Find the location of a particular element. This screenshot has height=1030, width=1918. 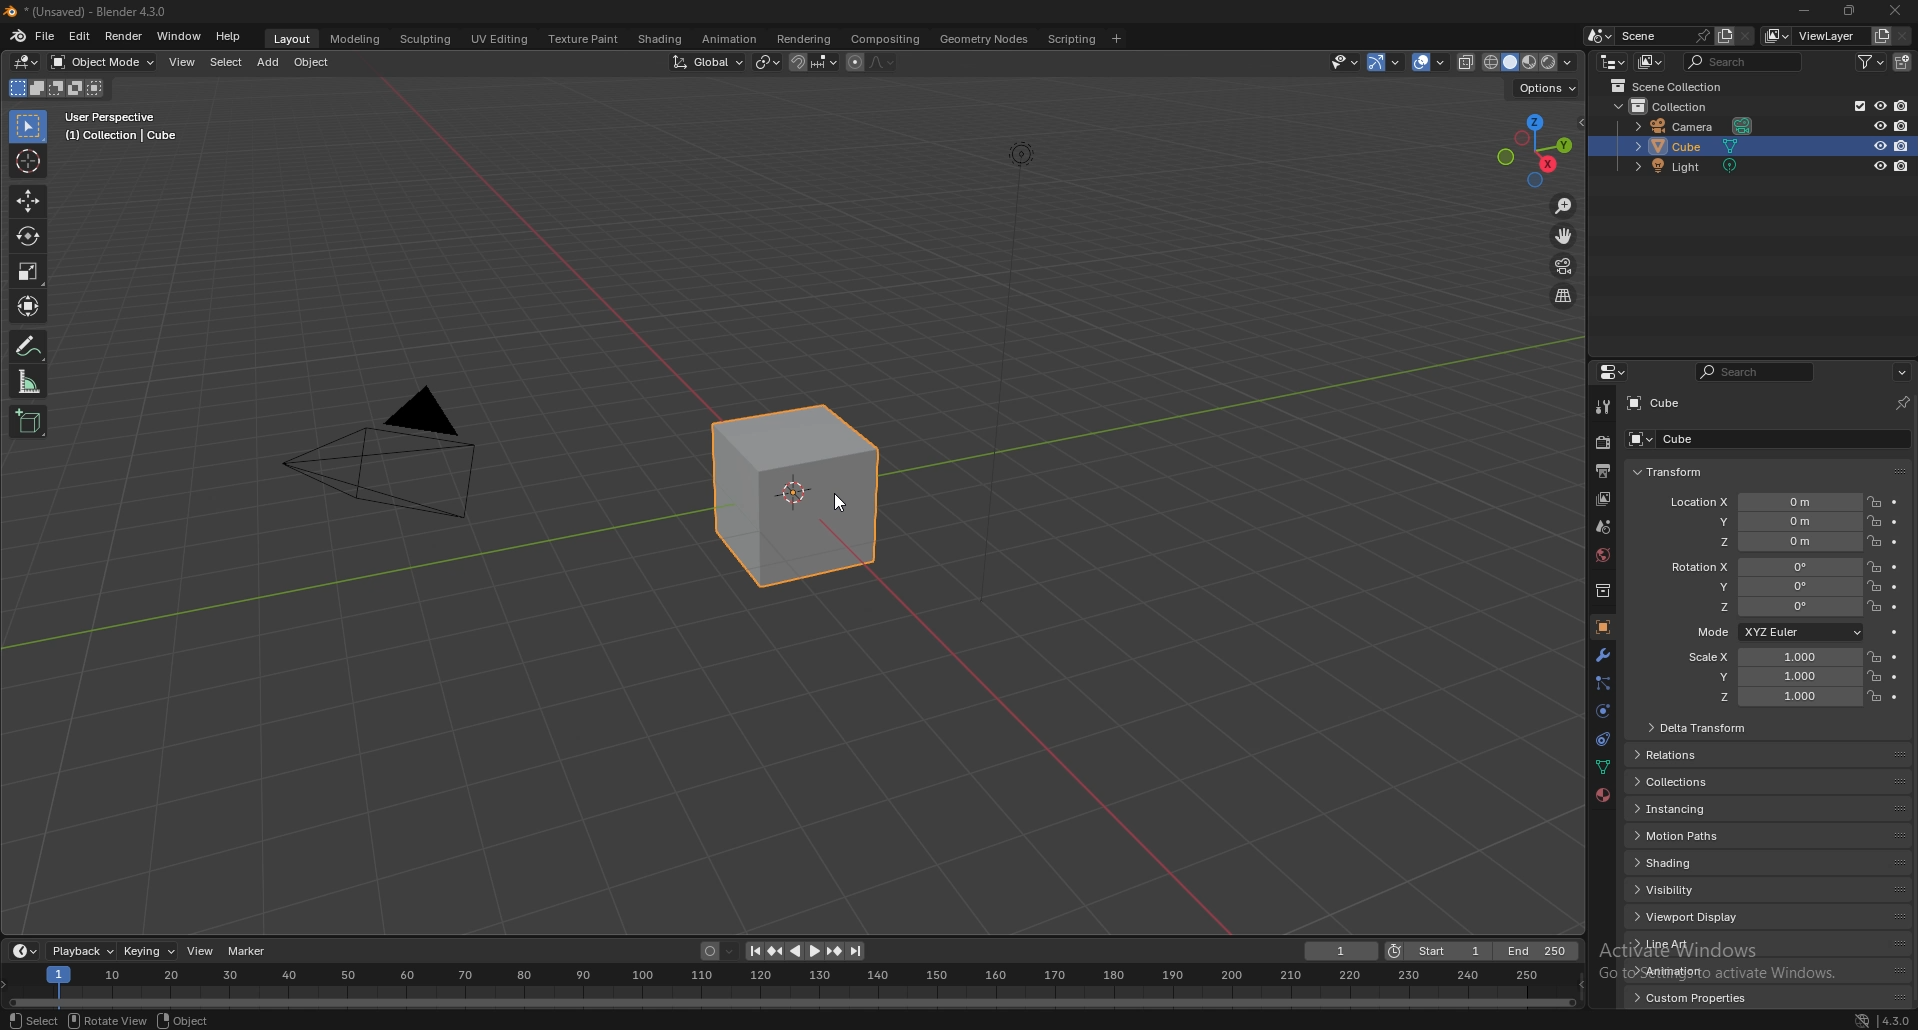

exclude from view layer is located at coordinates (1858, 106).